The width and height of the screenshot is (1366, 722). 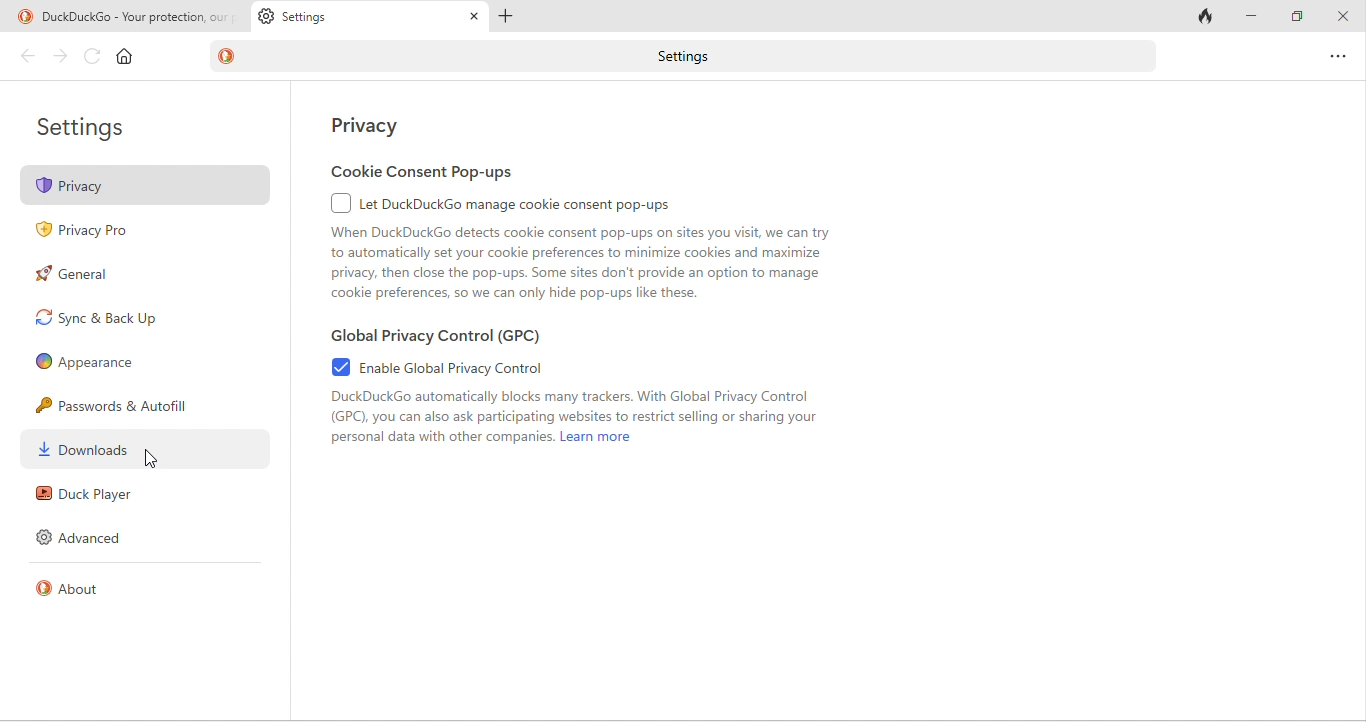 I want to click on general, so click(x=87, y=279).